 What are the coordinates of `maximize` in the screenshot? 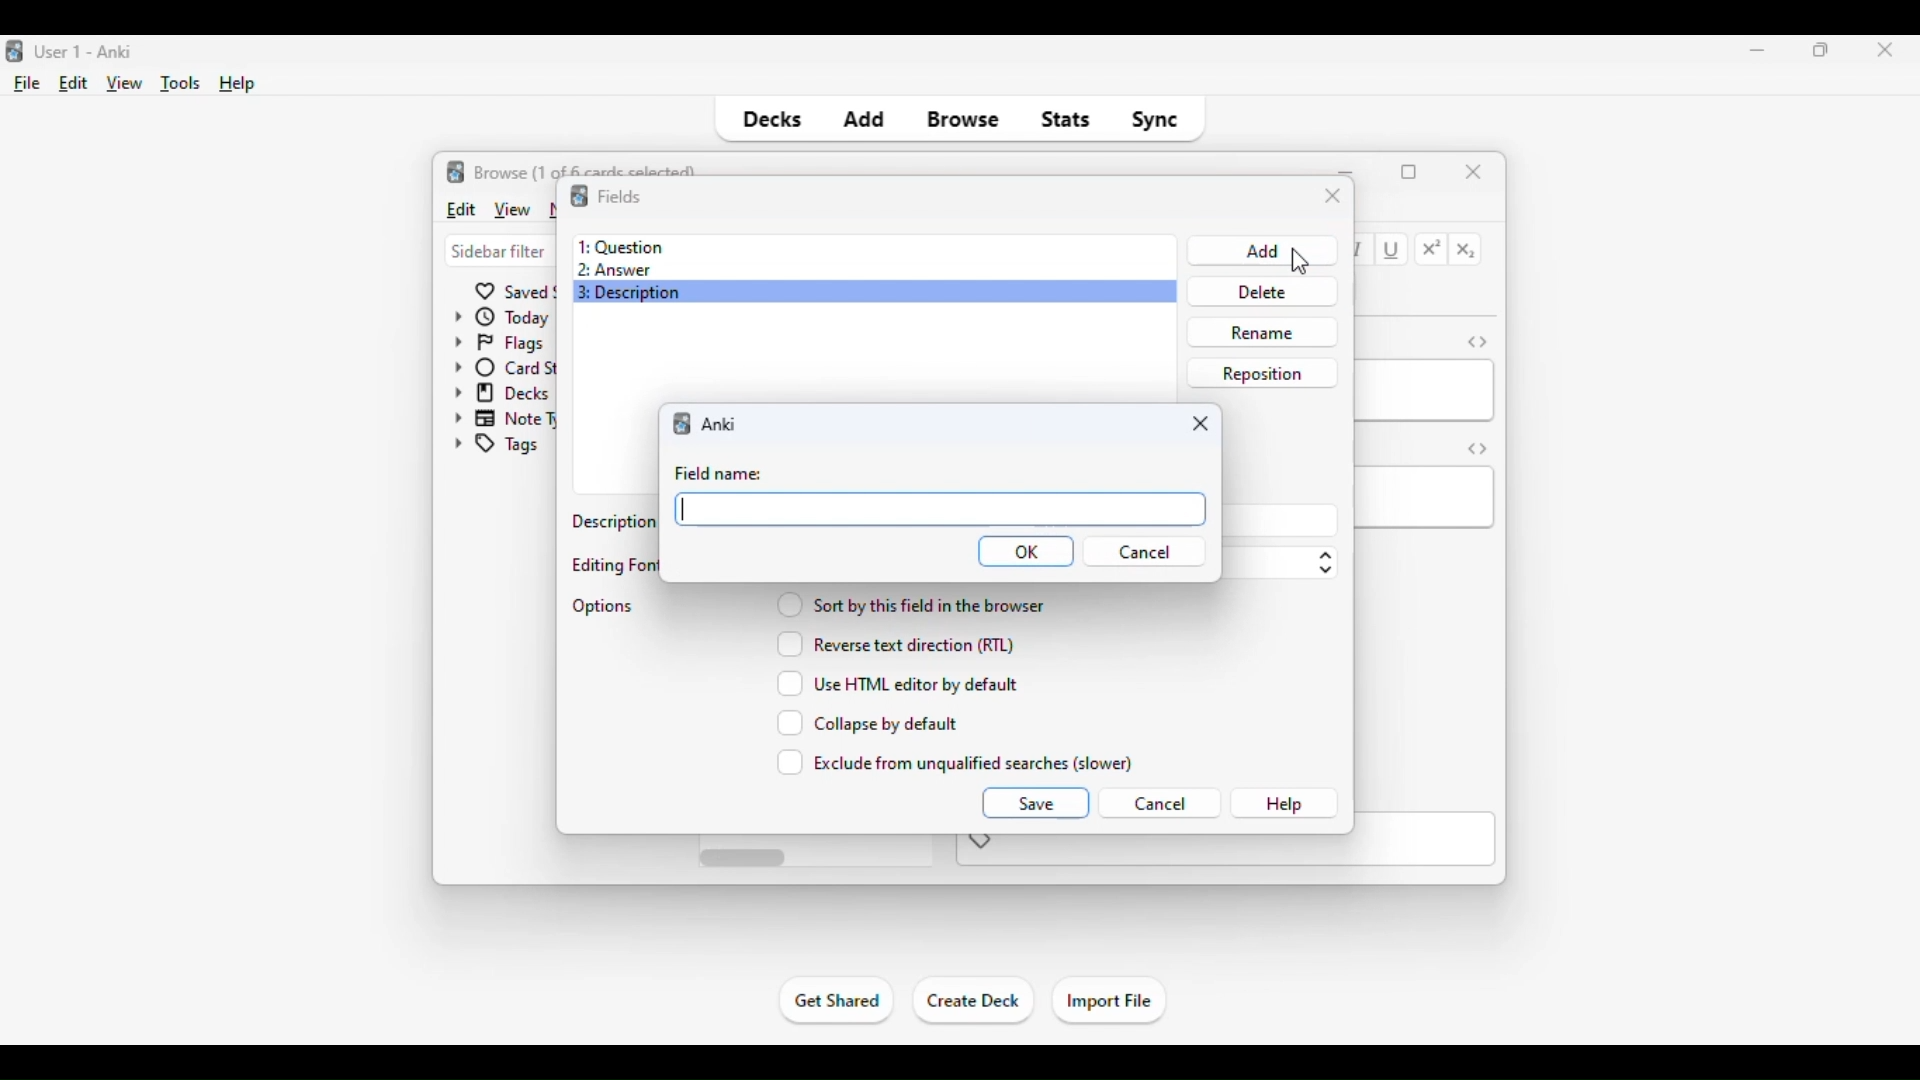 It's located at (1409, 172).